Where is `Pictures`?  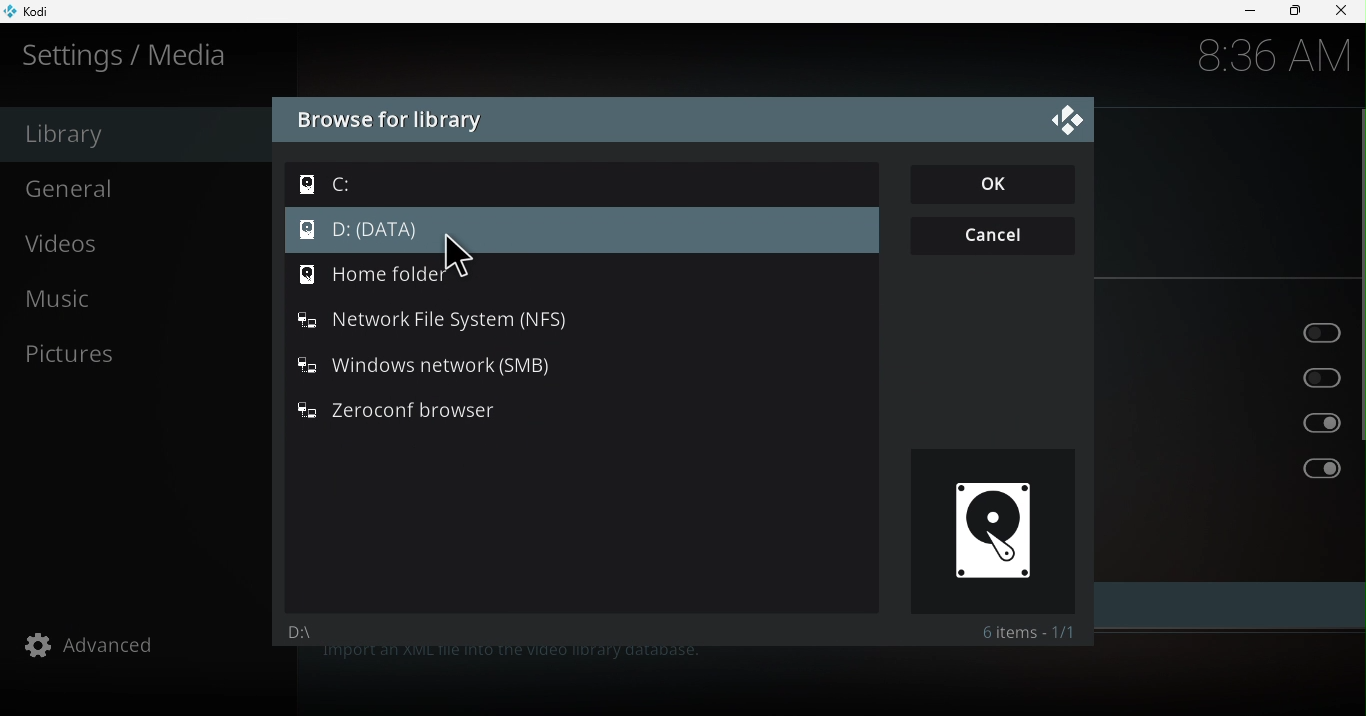 Pictures is located at coordinates (146, 353).